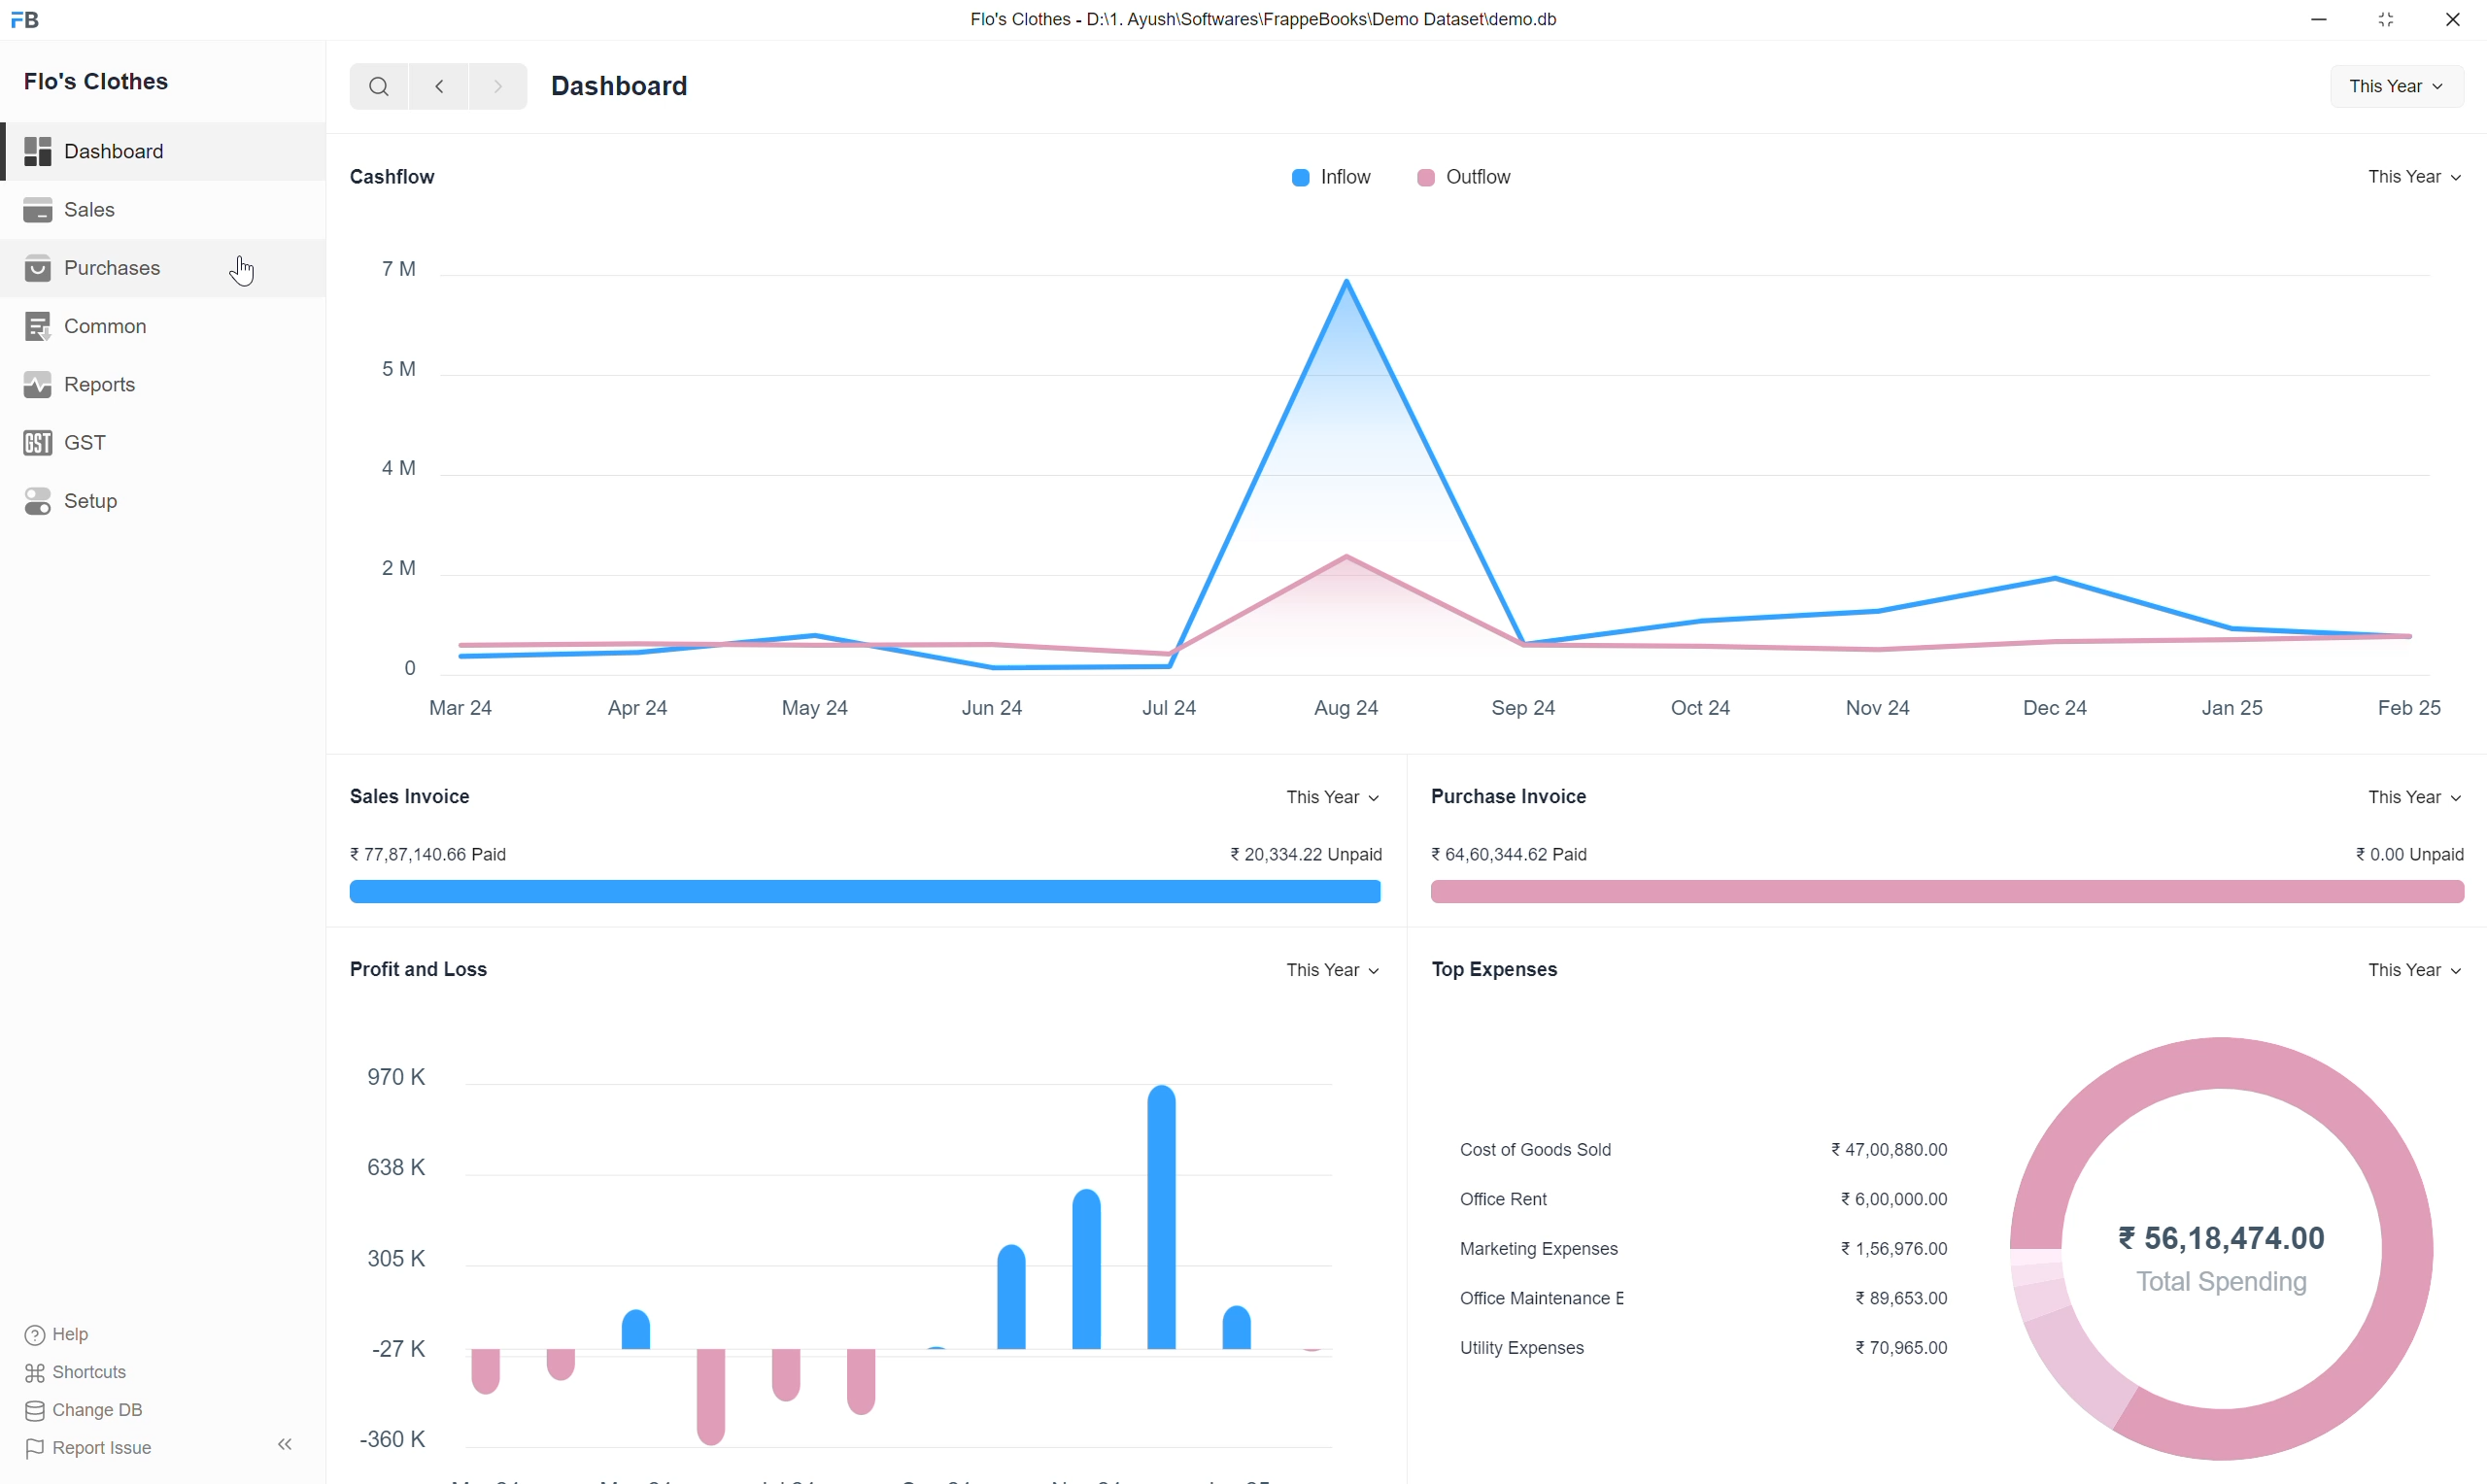  I want to click on 89,653.00, so click(1906, 1298).